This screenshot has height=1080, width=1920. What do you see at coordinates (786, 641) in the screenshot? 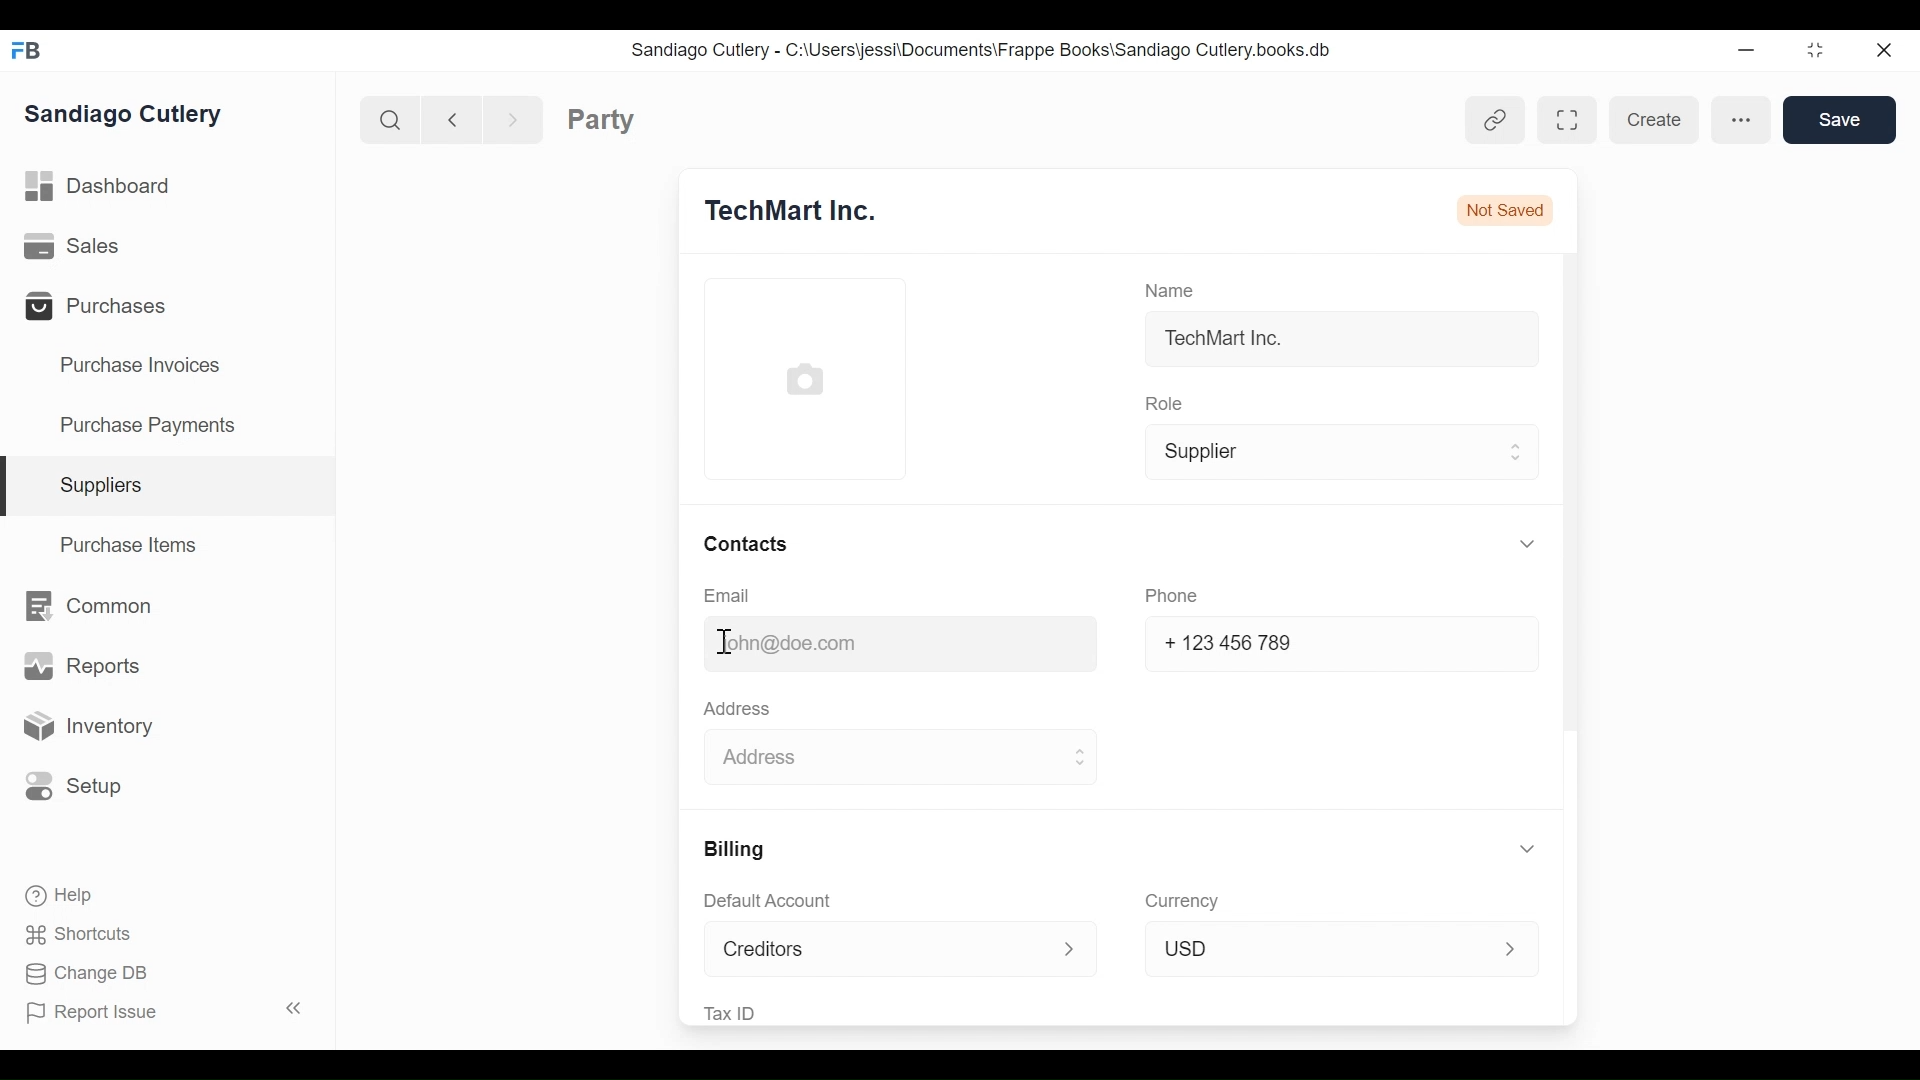
I see `john@doe.com` at bounding box center [786, 641].